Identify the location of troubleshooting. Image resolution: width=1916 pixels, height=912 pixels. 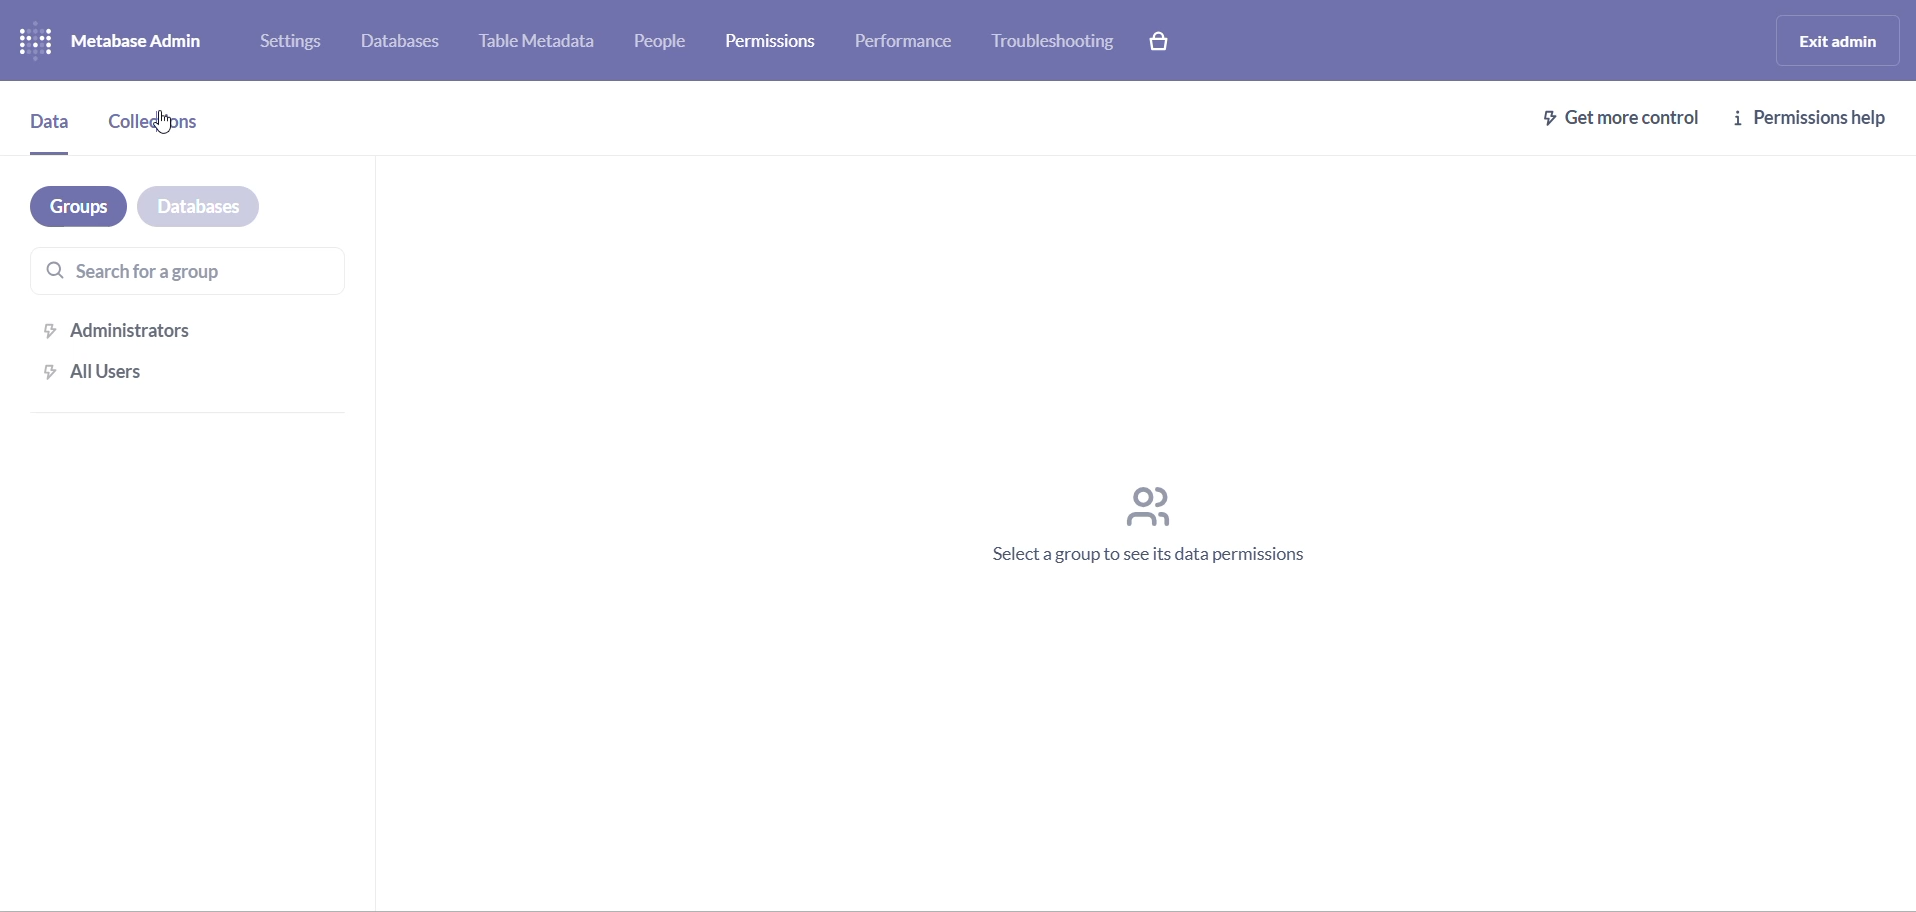
(1054, 42).